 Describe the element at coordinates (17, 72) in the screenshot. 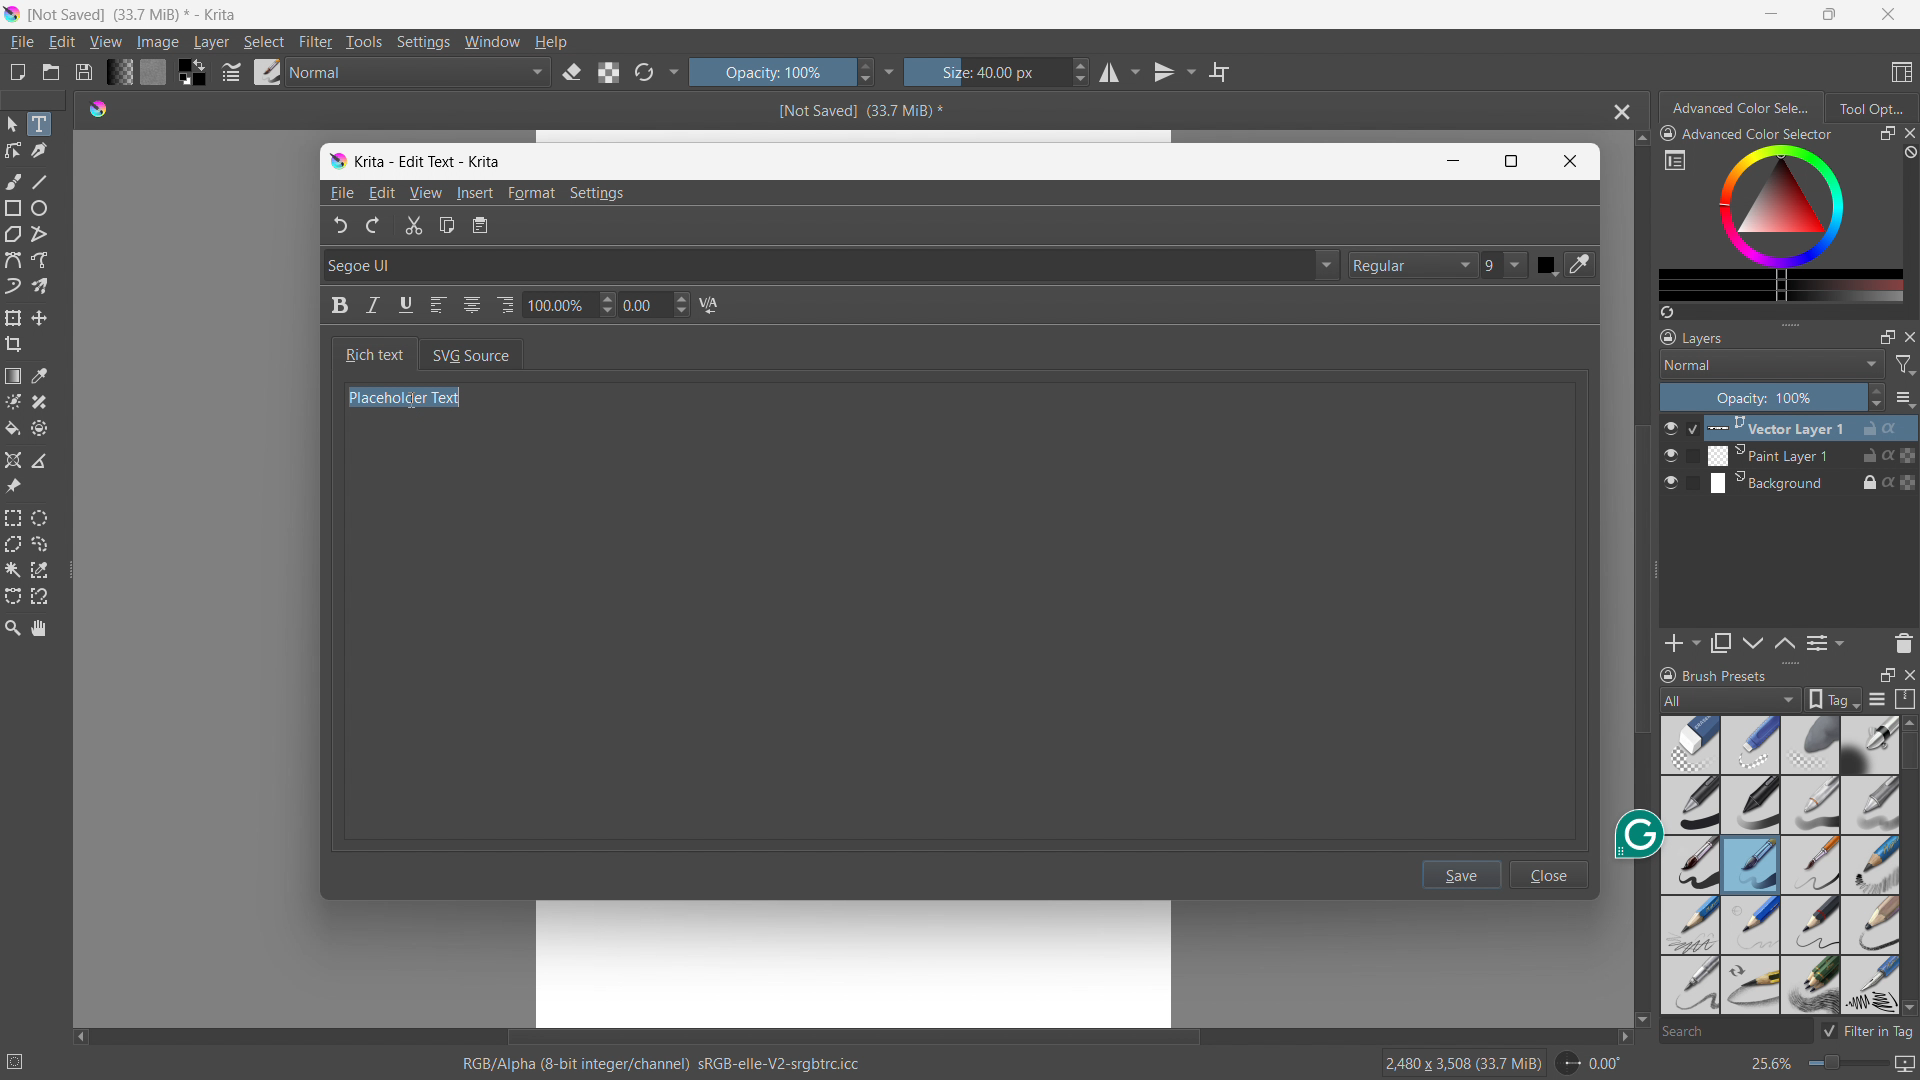

I see `new` at that location.